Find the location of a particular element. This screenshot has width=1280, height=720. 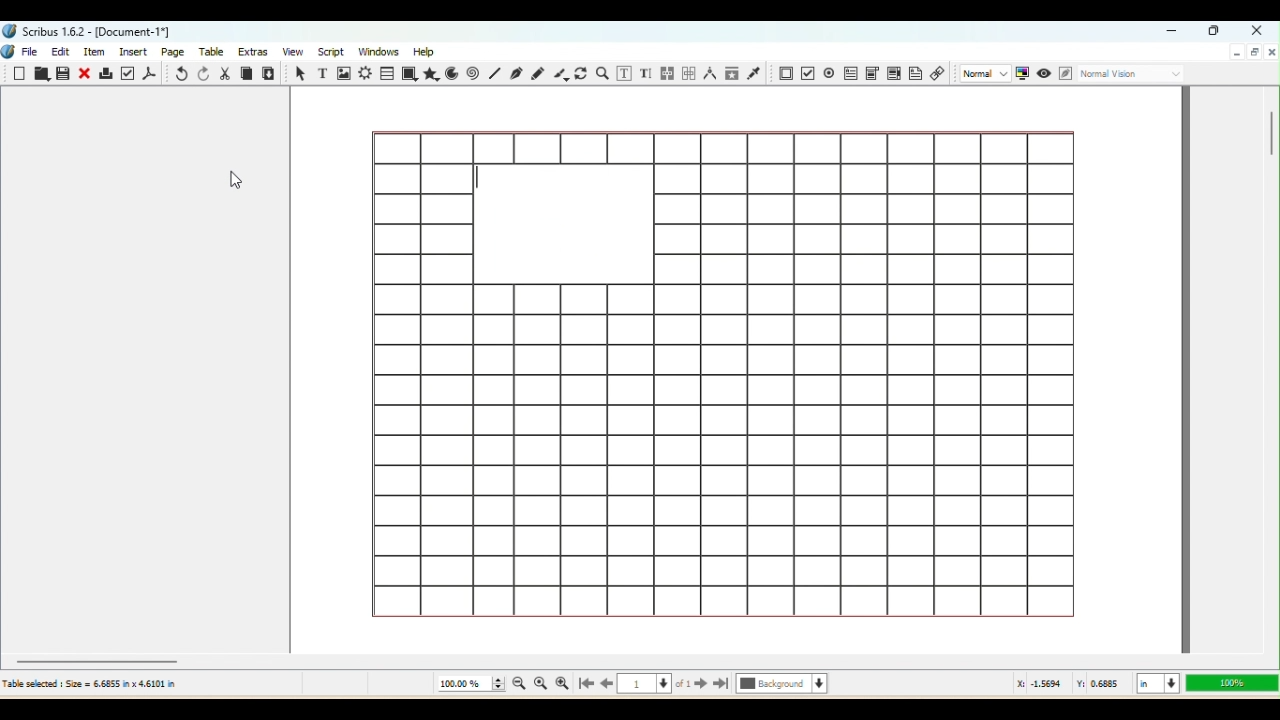

PDF list box is located at coordinates (893, 74).